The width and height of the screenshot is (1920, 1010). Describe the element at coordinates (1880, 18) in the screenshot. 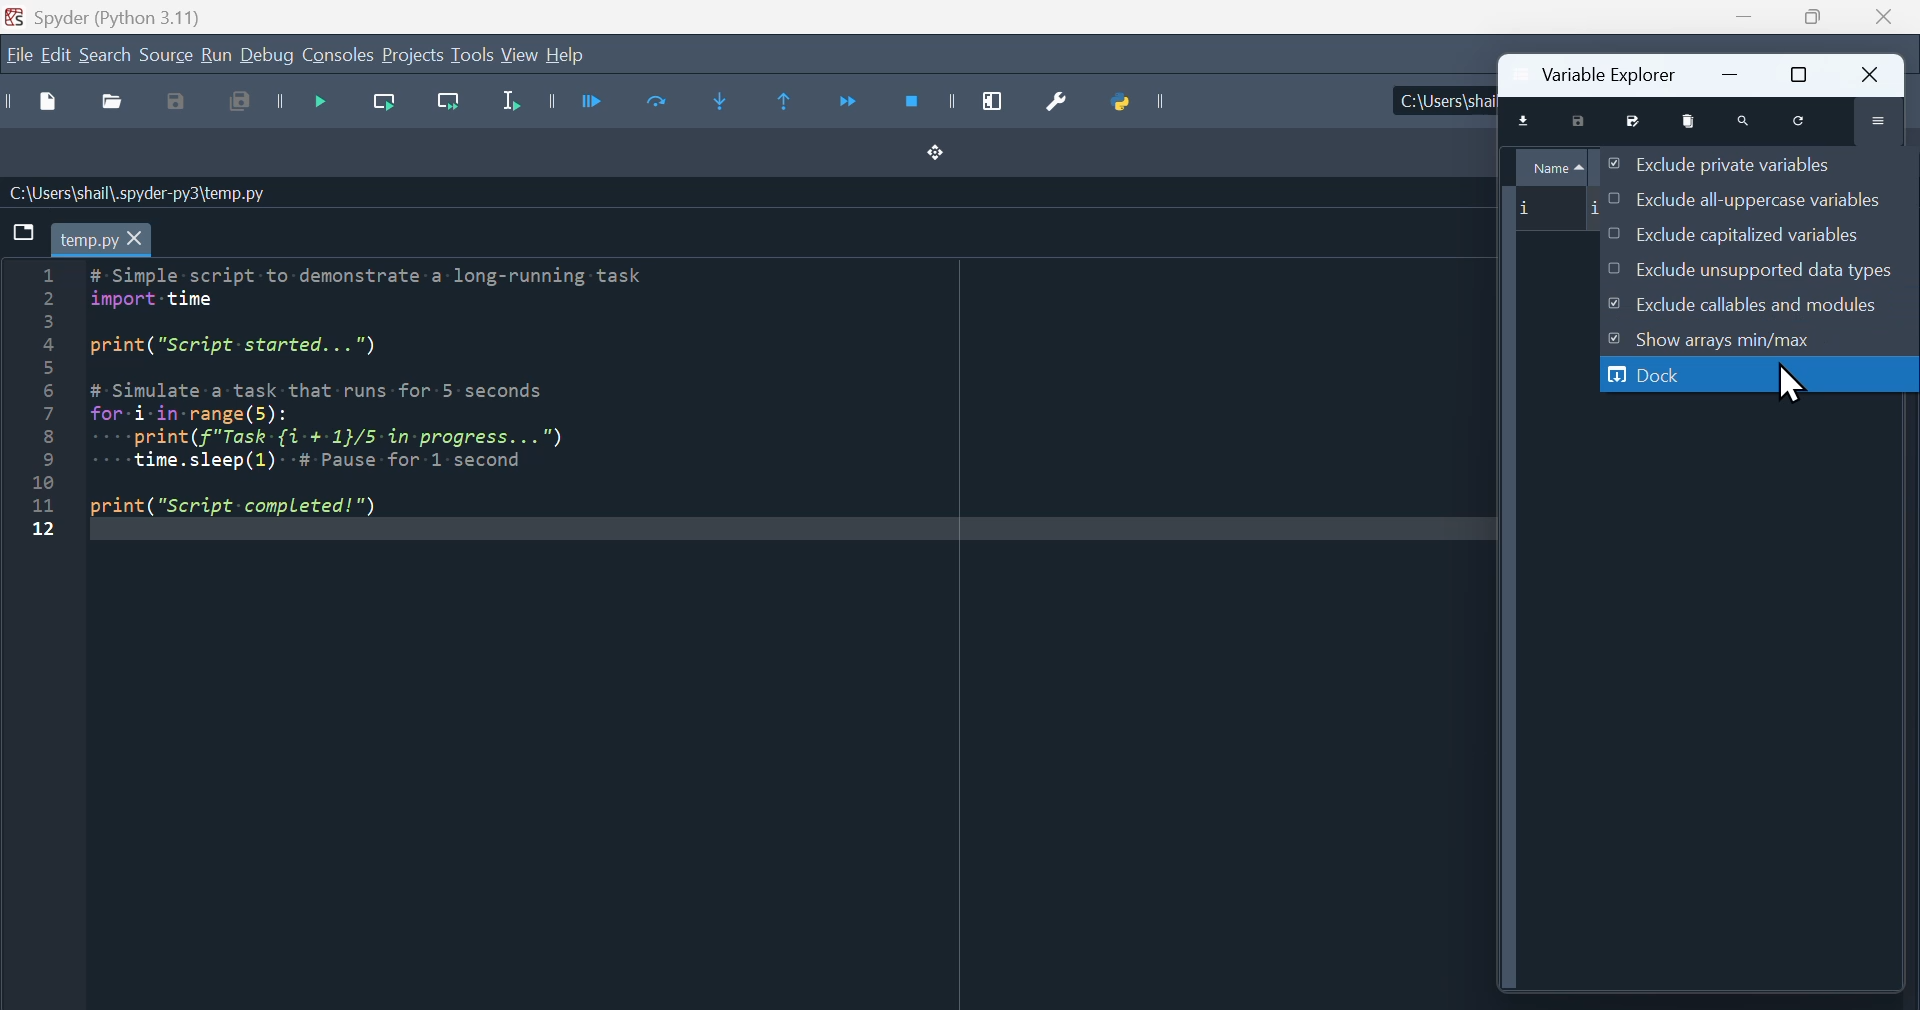

I see `Close` at that location.